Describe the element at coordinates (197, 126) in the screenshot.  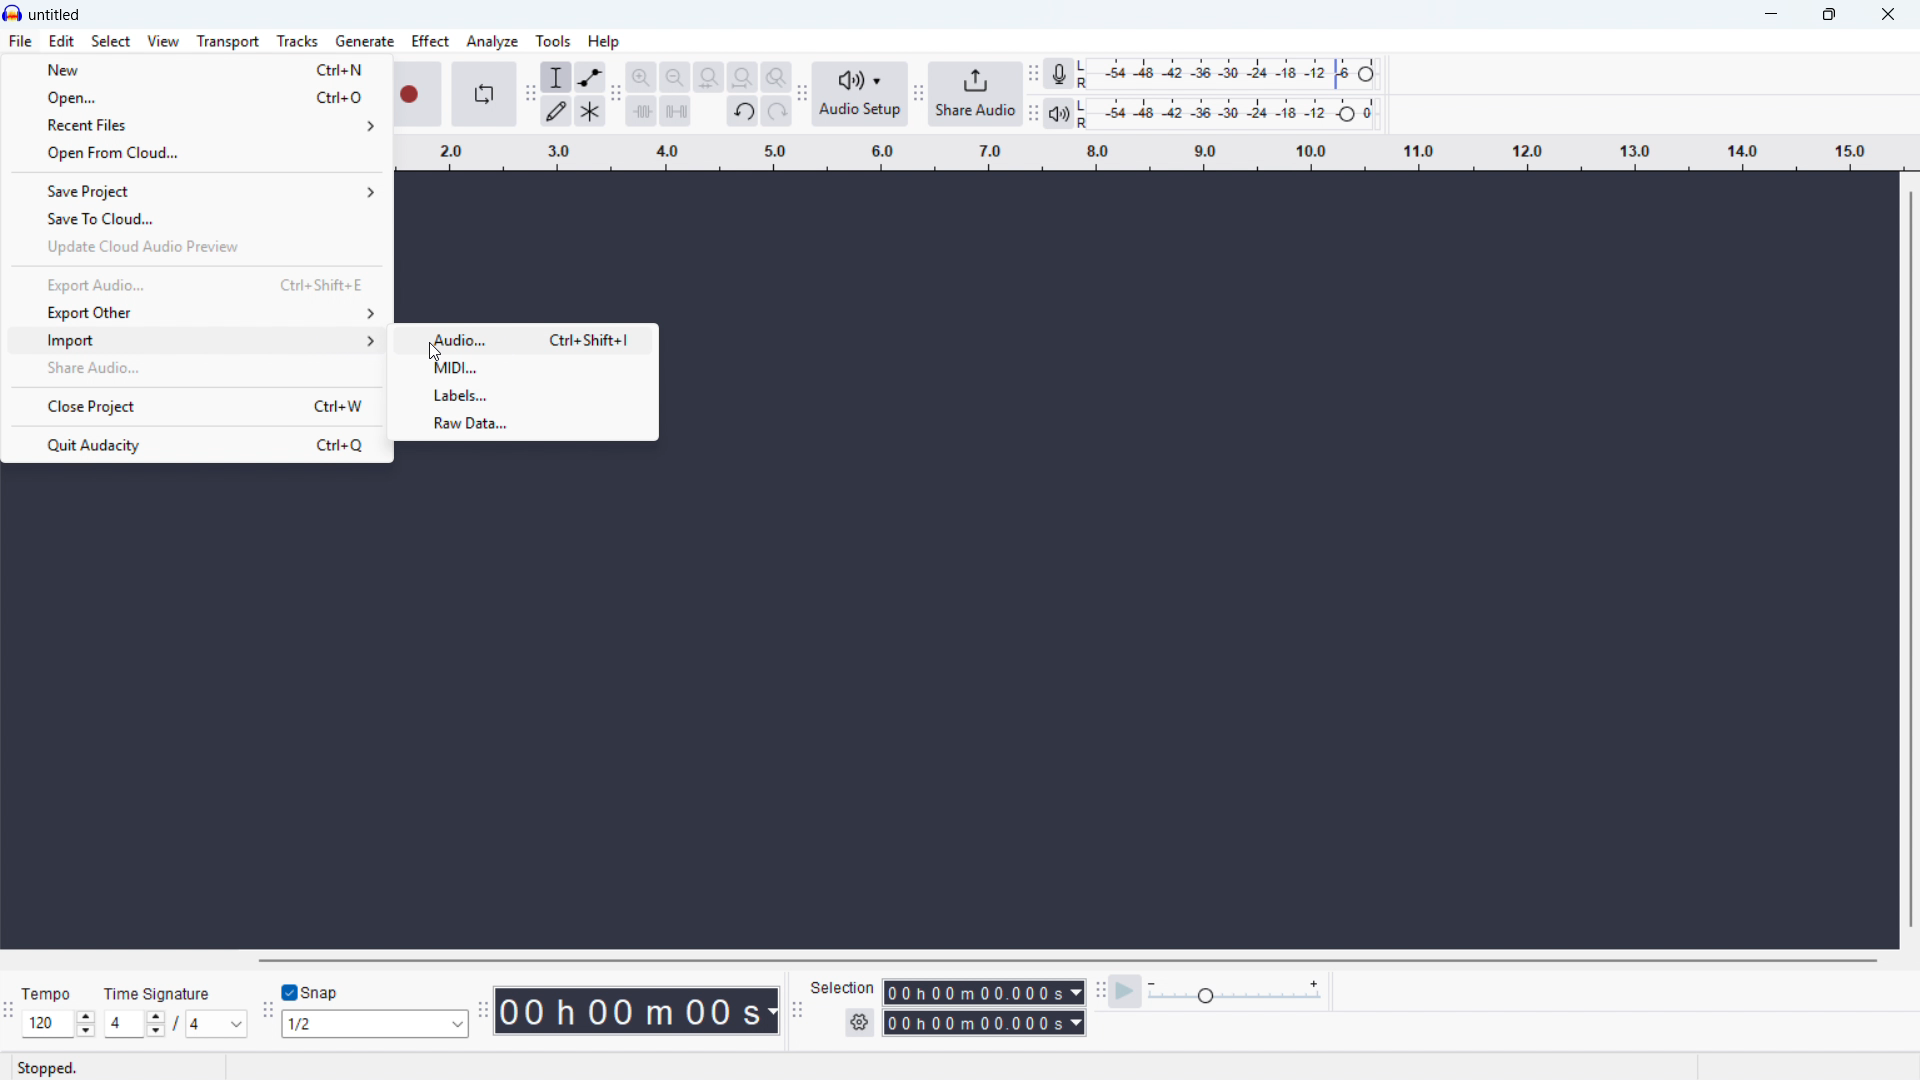
I see `Recent files ` at that location.